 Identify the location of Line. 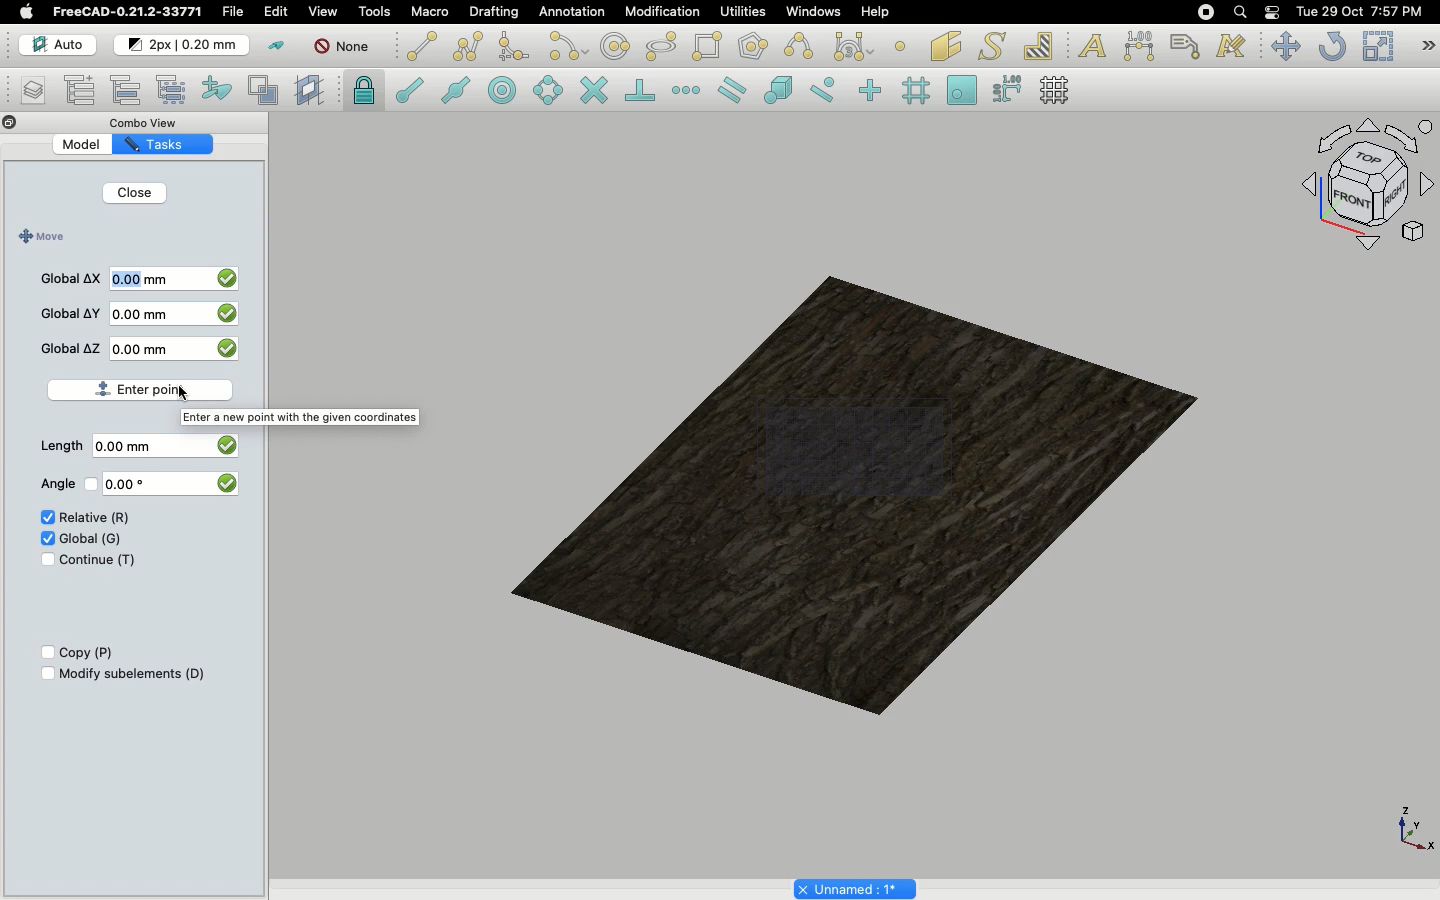
(422, 46).